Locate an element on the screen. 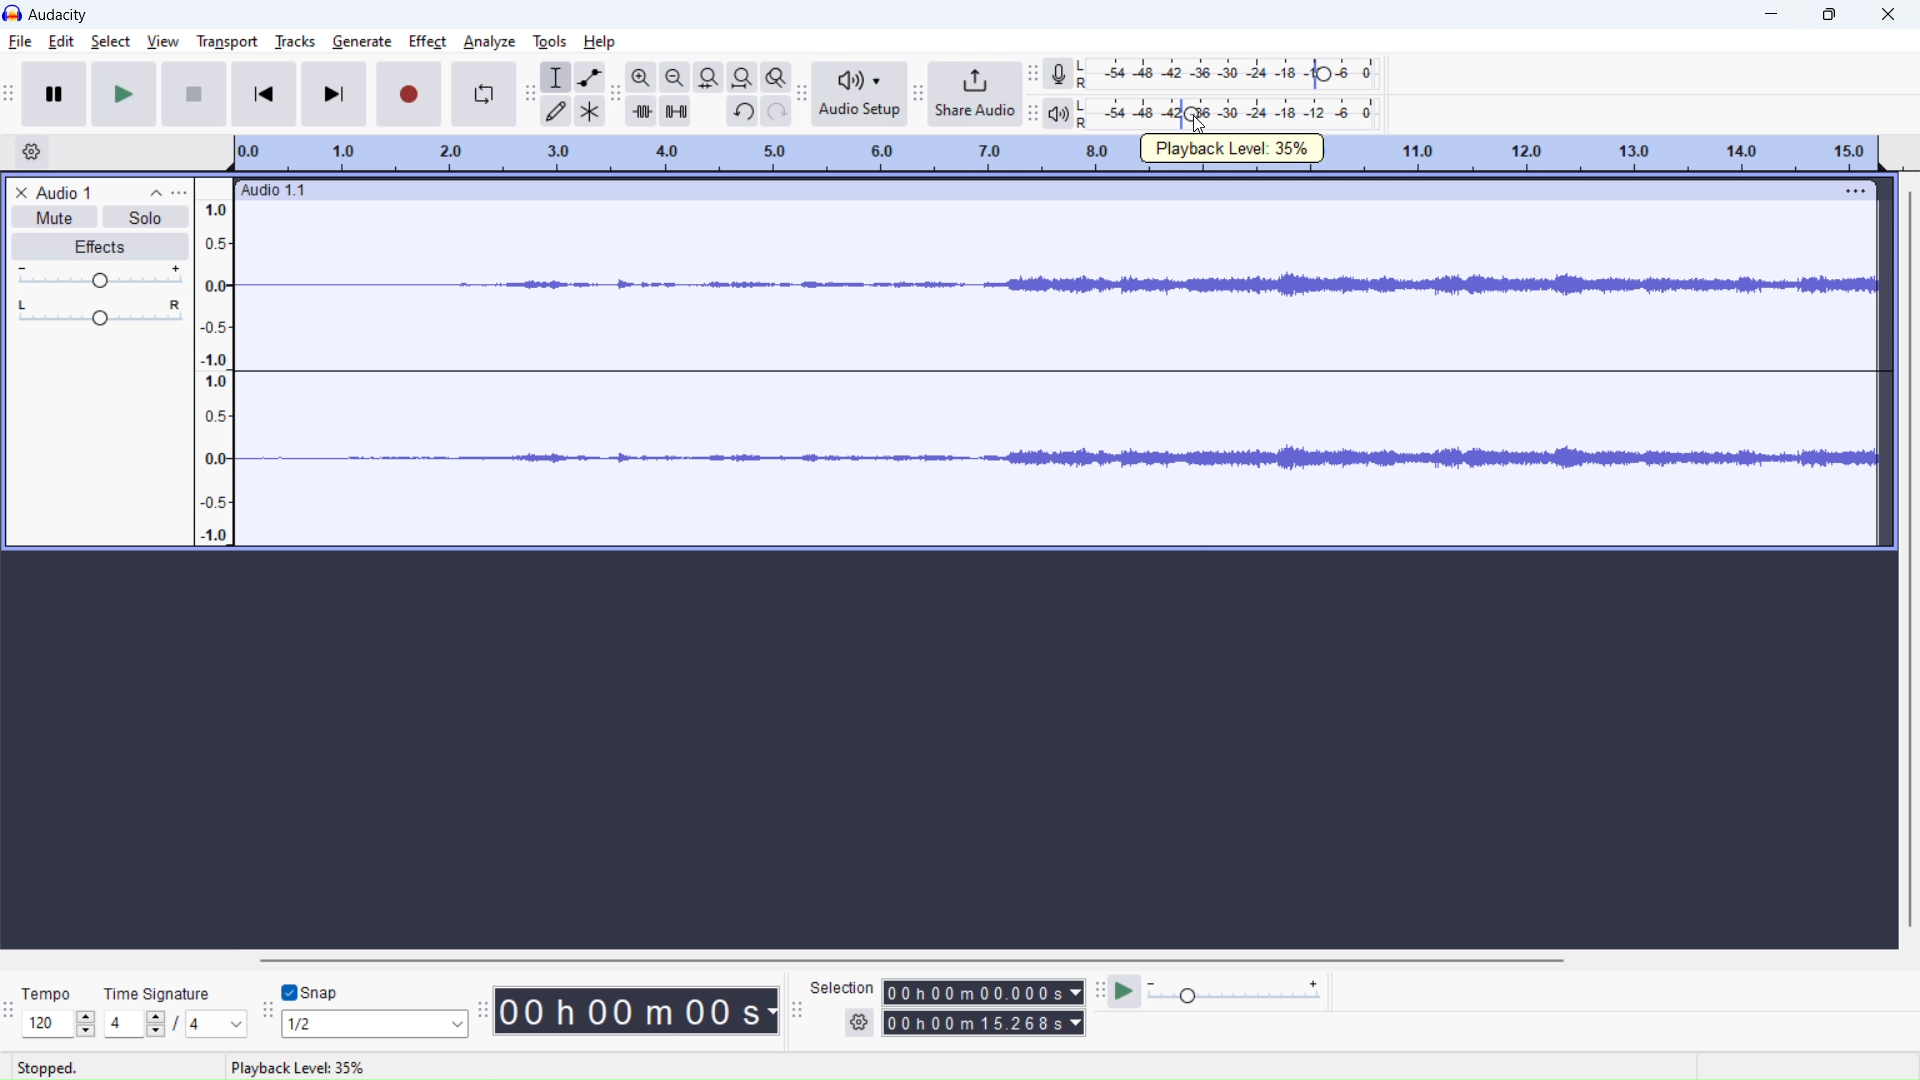 Image resolution: width=1920 pixels, height=1080 pixels. draw tool is located at coordinates (555, 110).